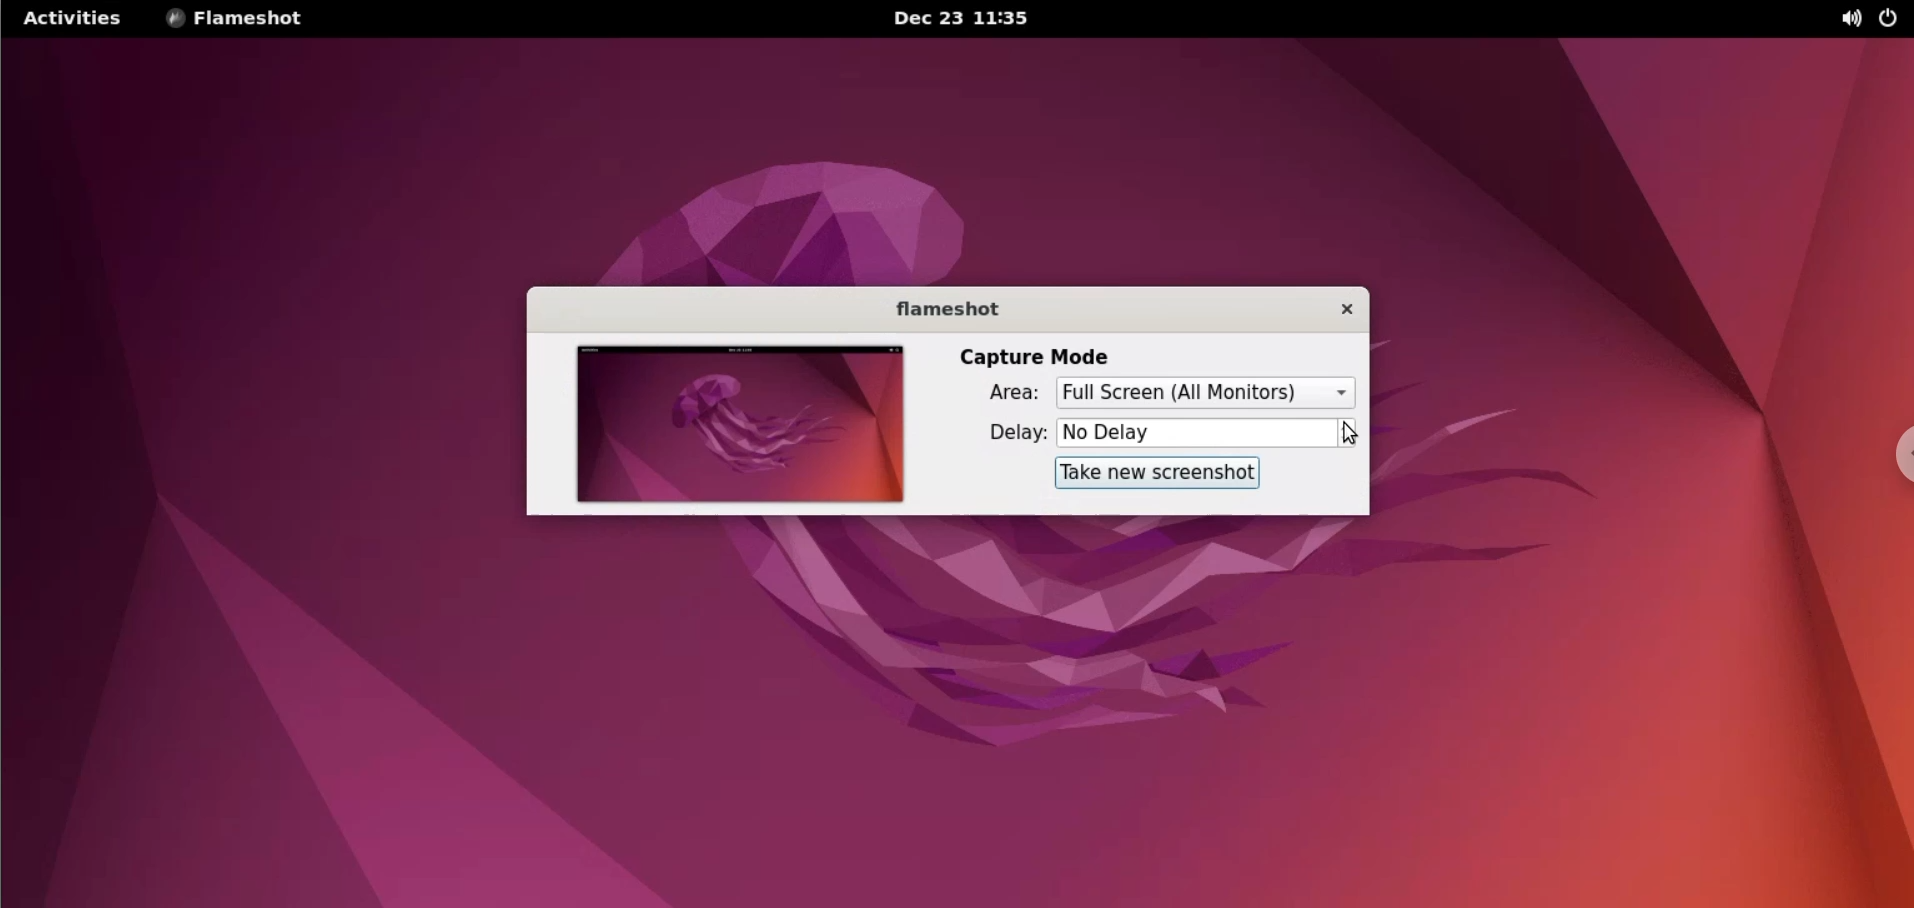  I want to click on delay time, so click(1195, 433).